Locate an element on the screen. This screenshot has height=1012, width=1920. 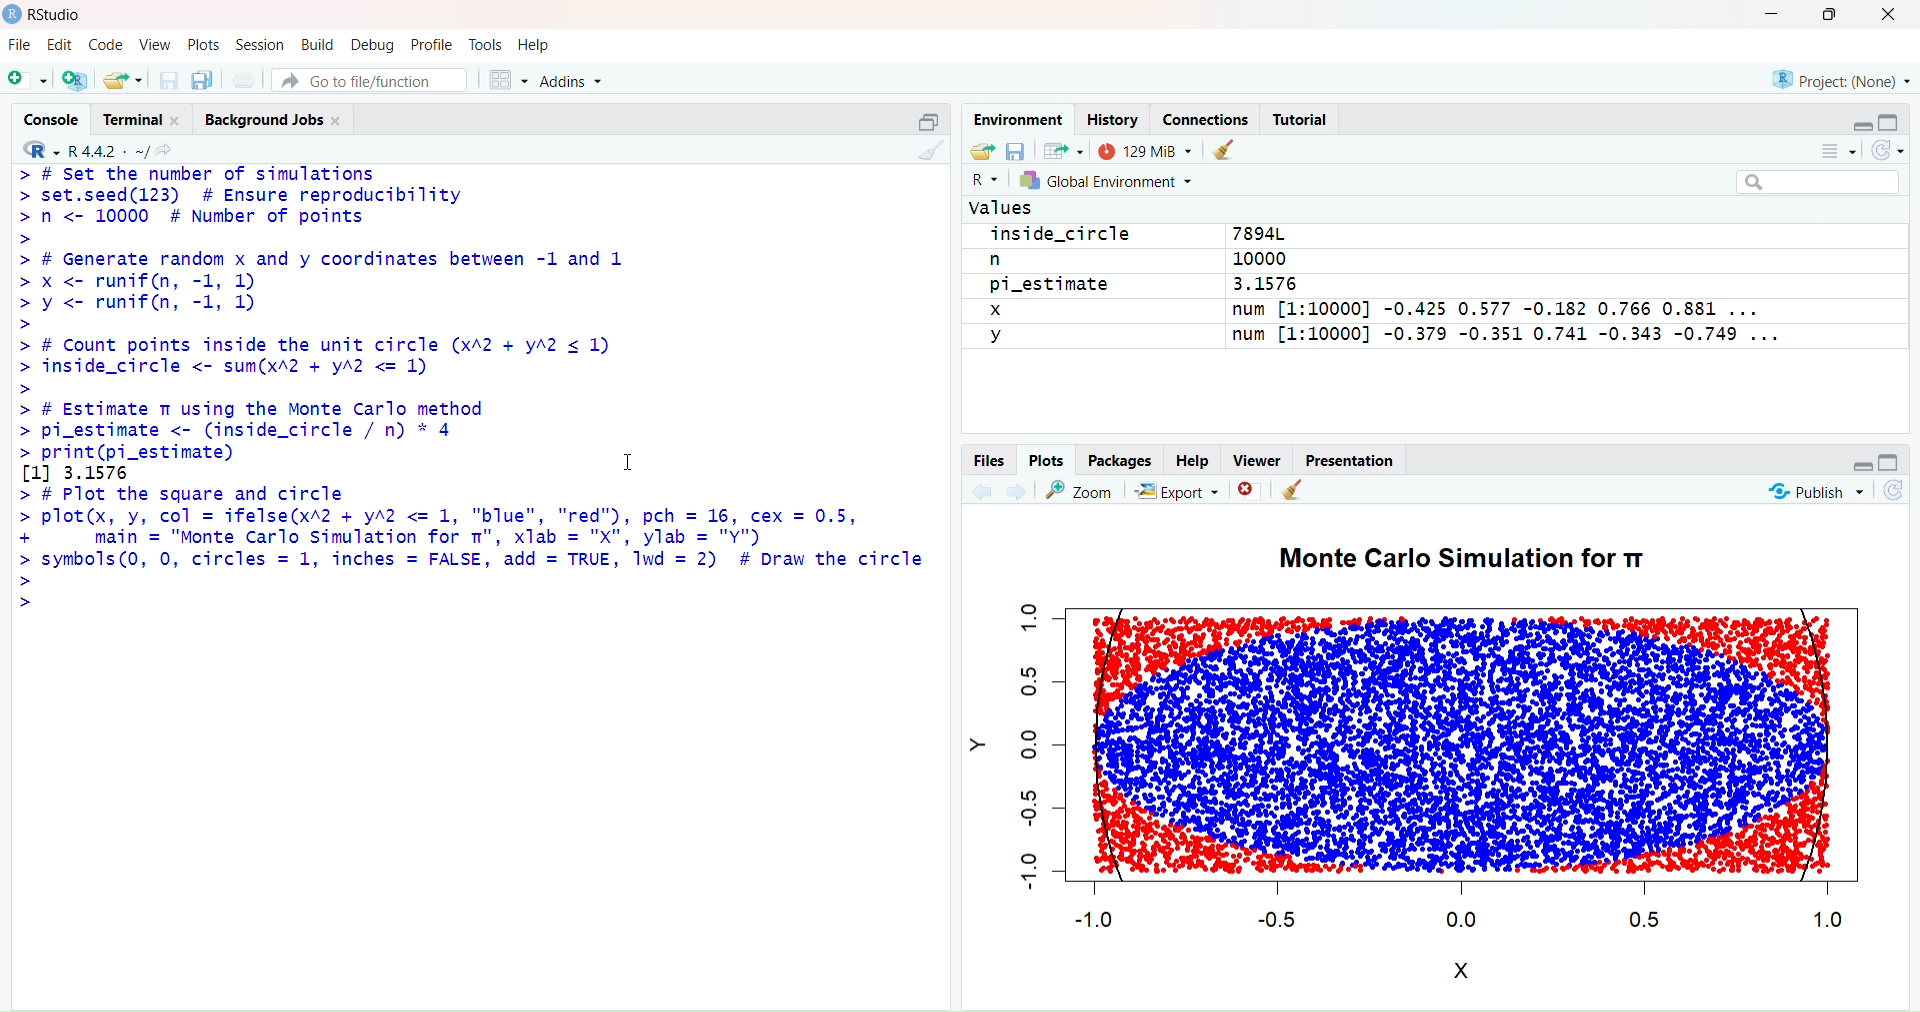
Workspace panes is located at coordinates (511, 80).